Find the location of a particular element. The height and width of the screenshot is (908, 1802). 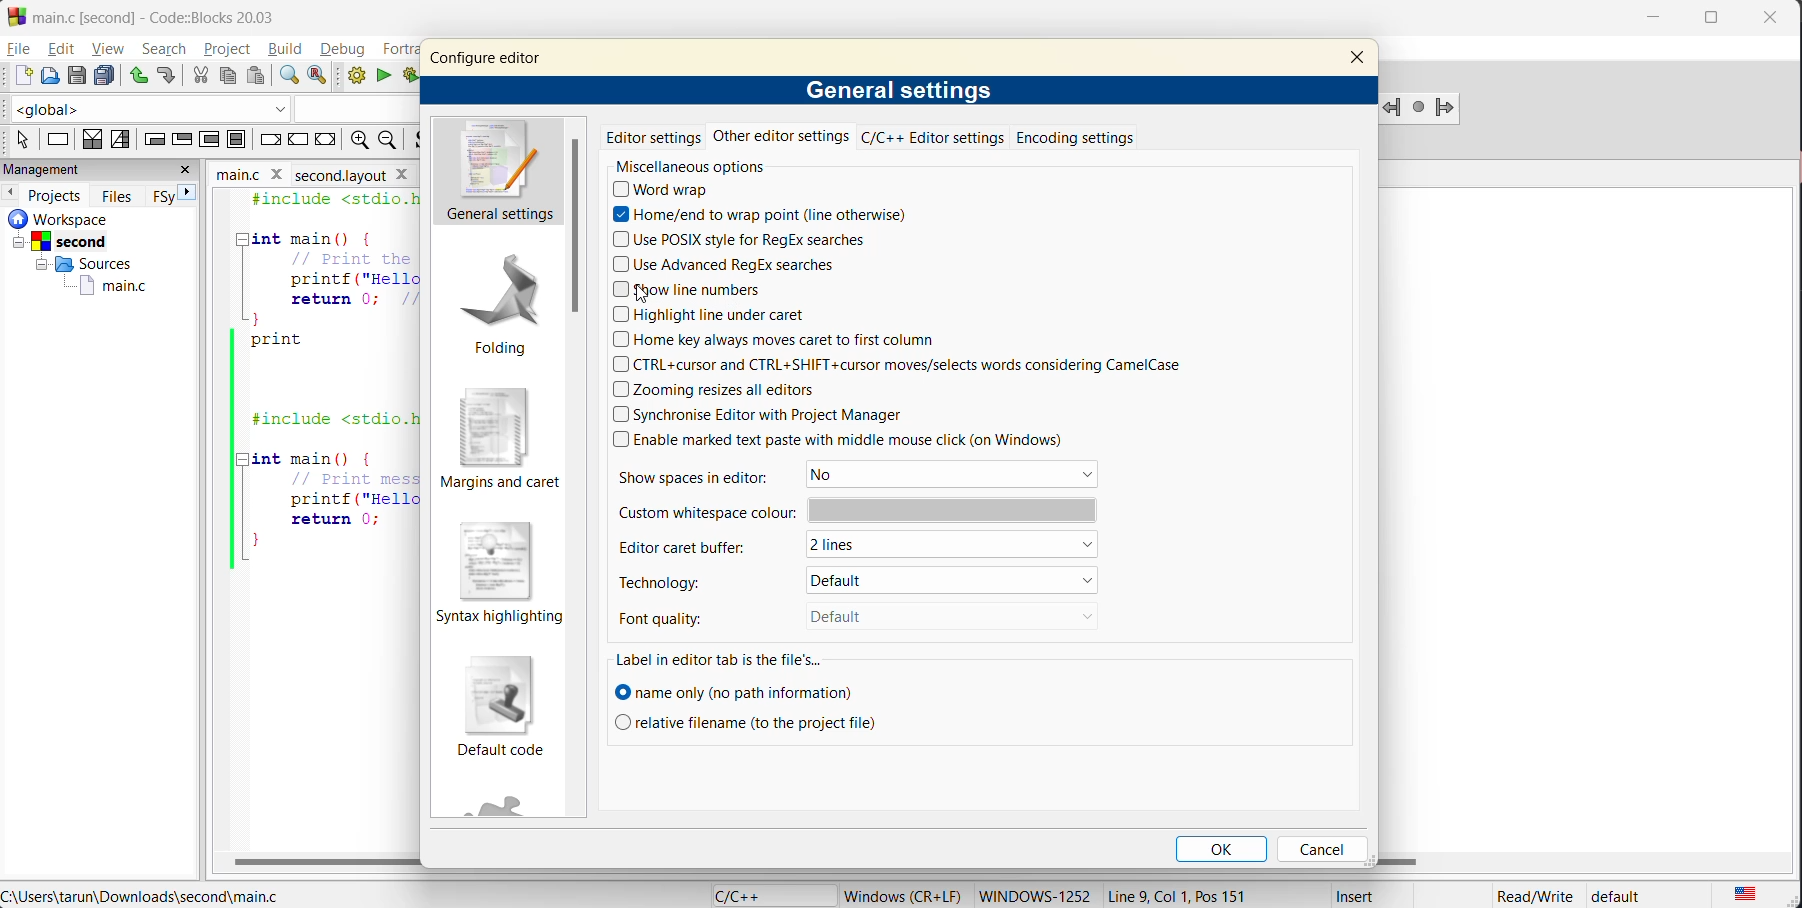

edit is located at coordinates (65, 48).